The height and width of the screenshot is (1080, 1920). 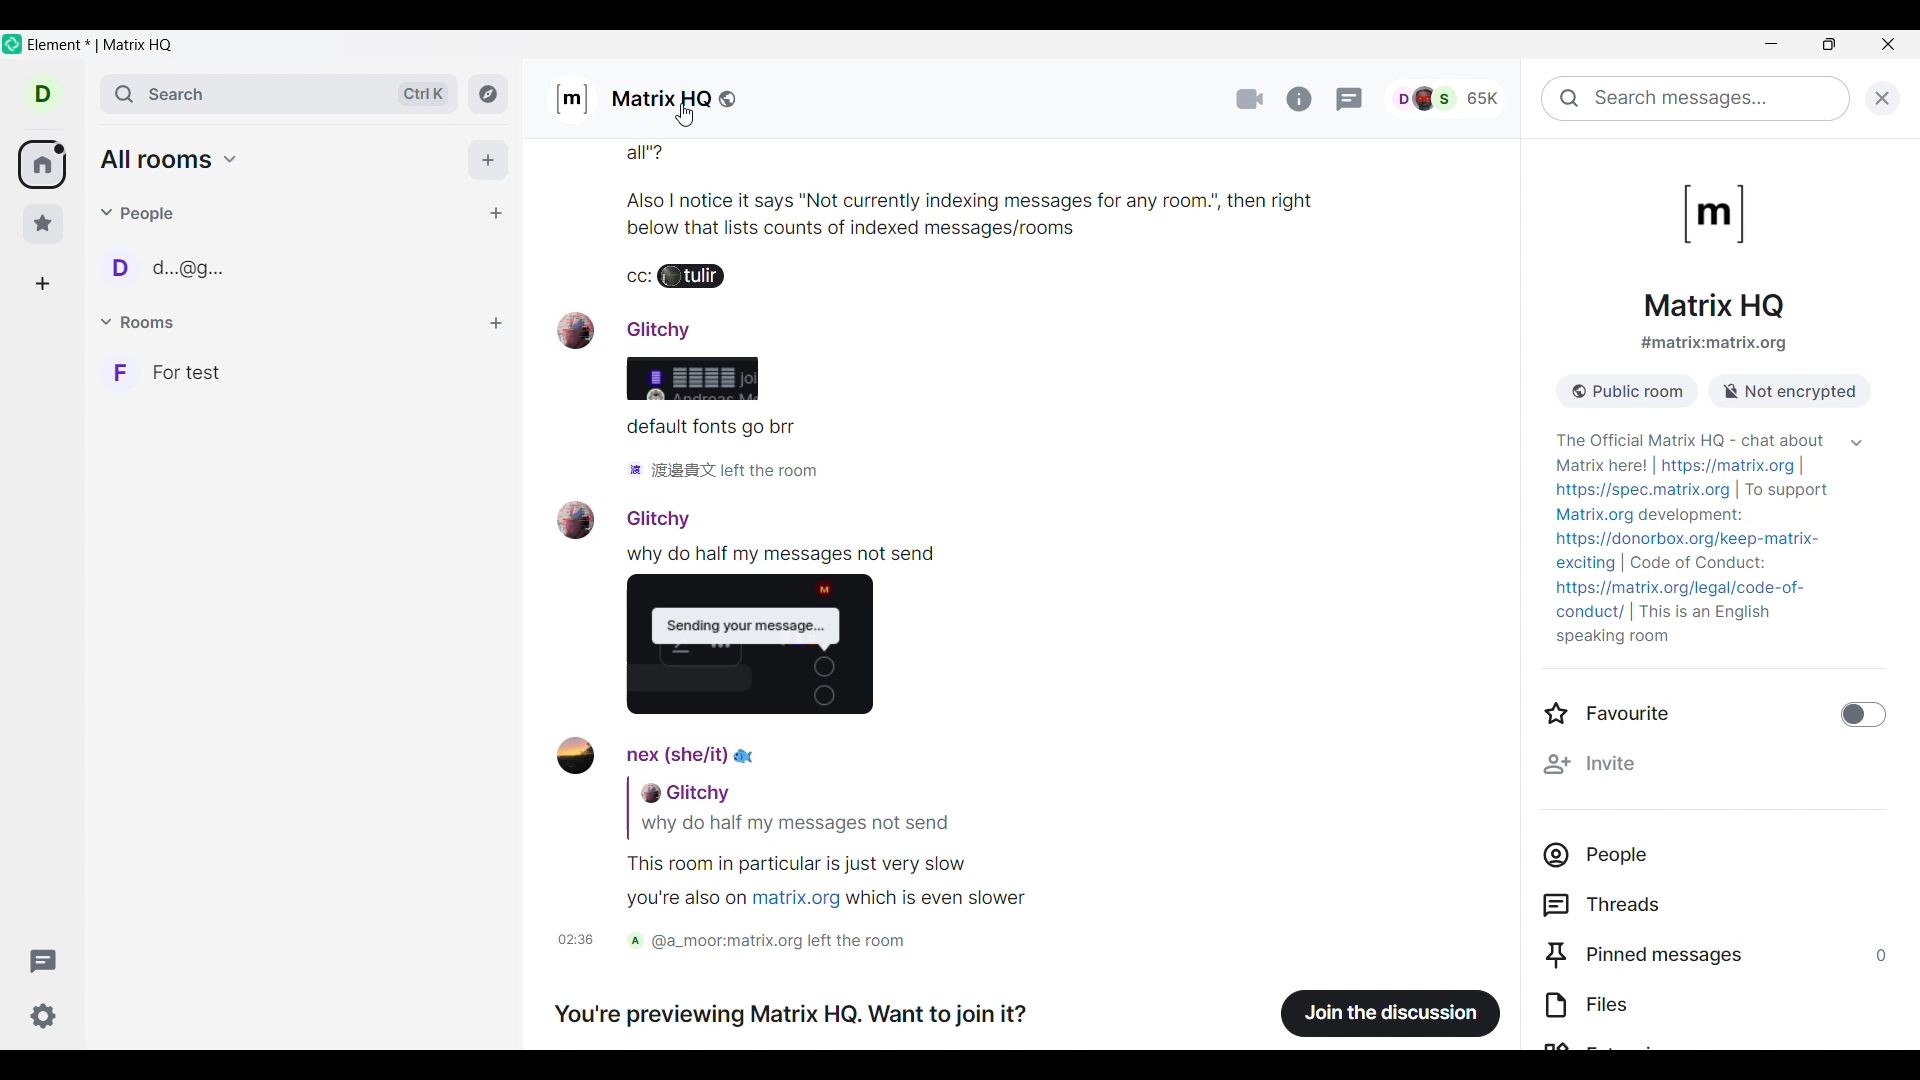 What do you see at coordinates (456, 324) in the screenshot?
I see `list optins` at bounding box center [456, 324].